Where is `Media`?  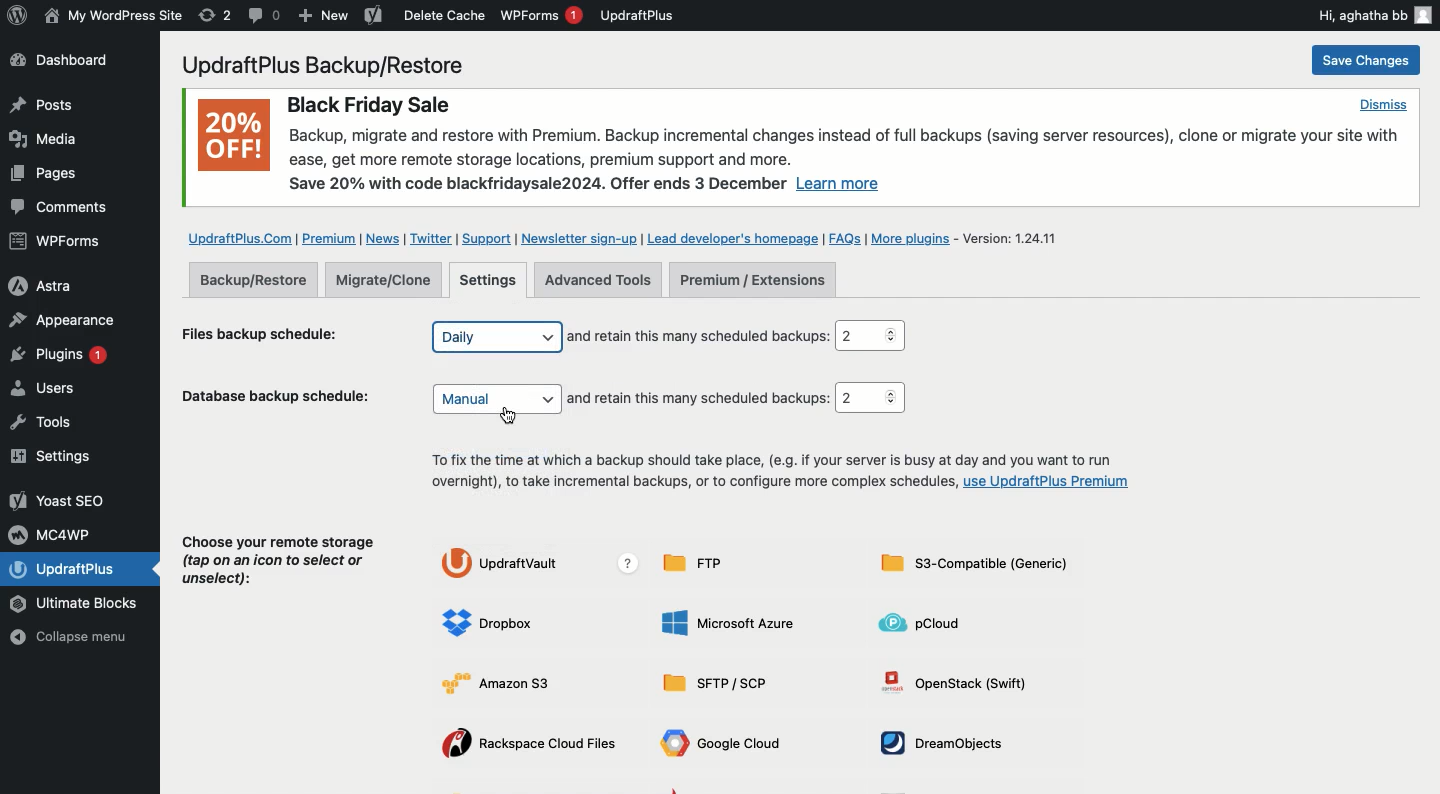
Media is located at coordinates (46, 138).